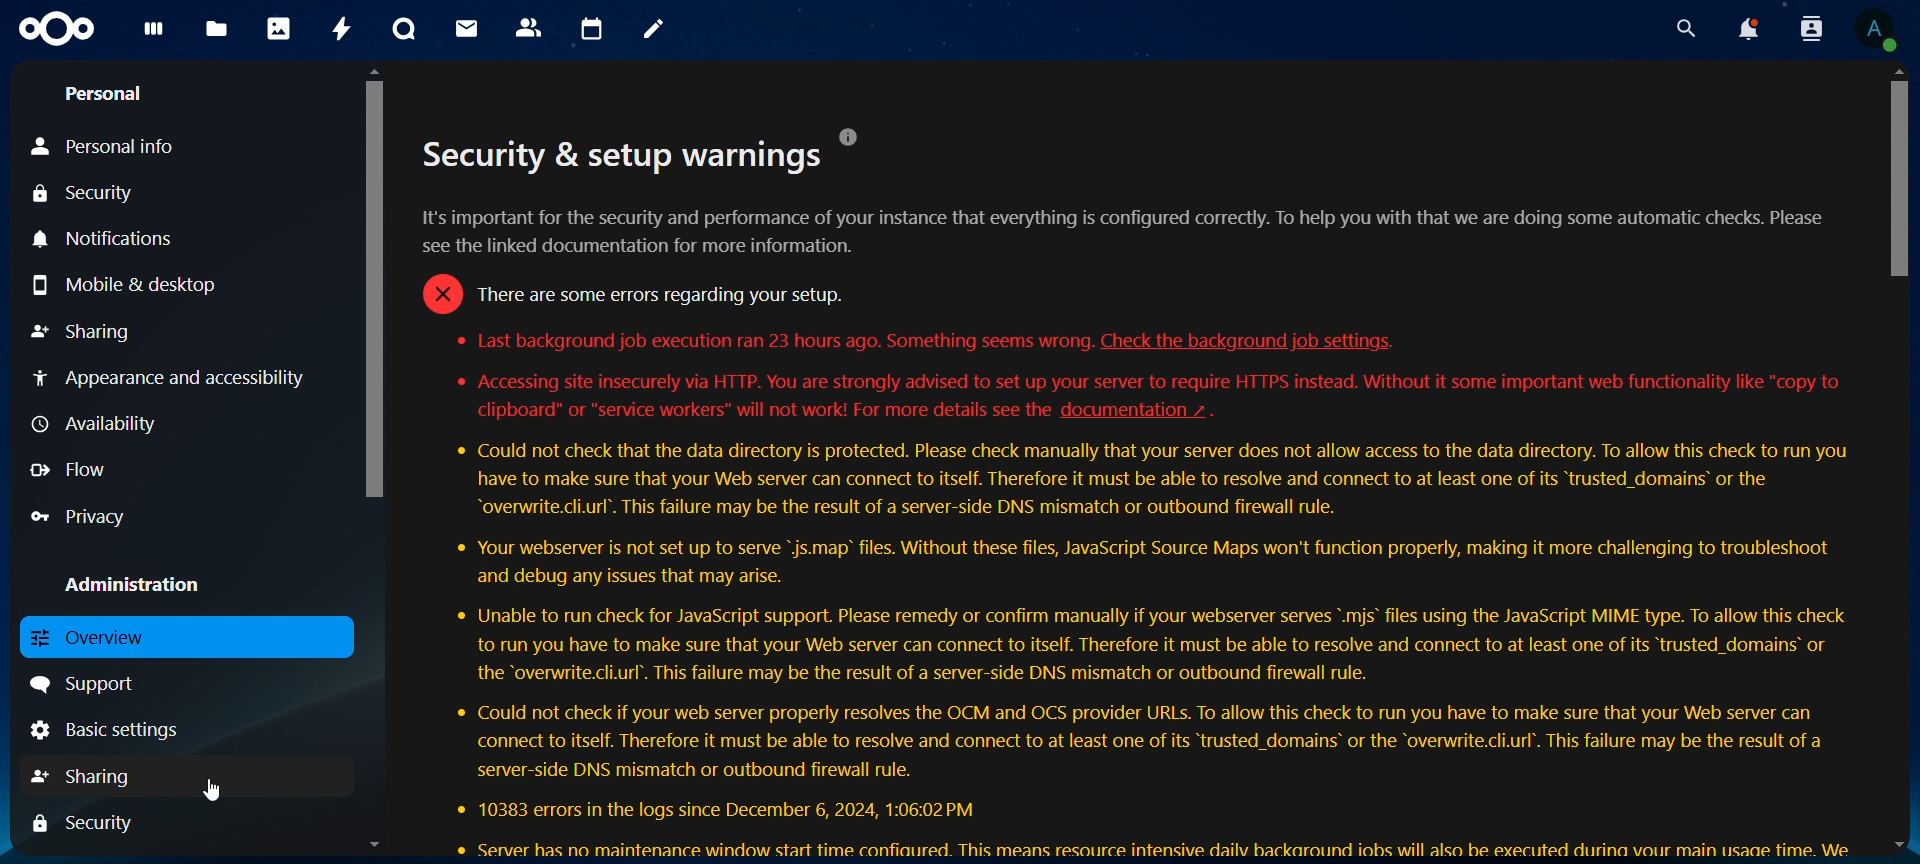  I want to click on files, so click(218, 27).